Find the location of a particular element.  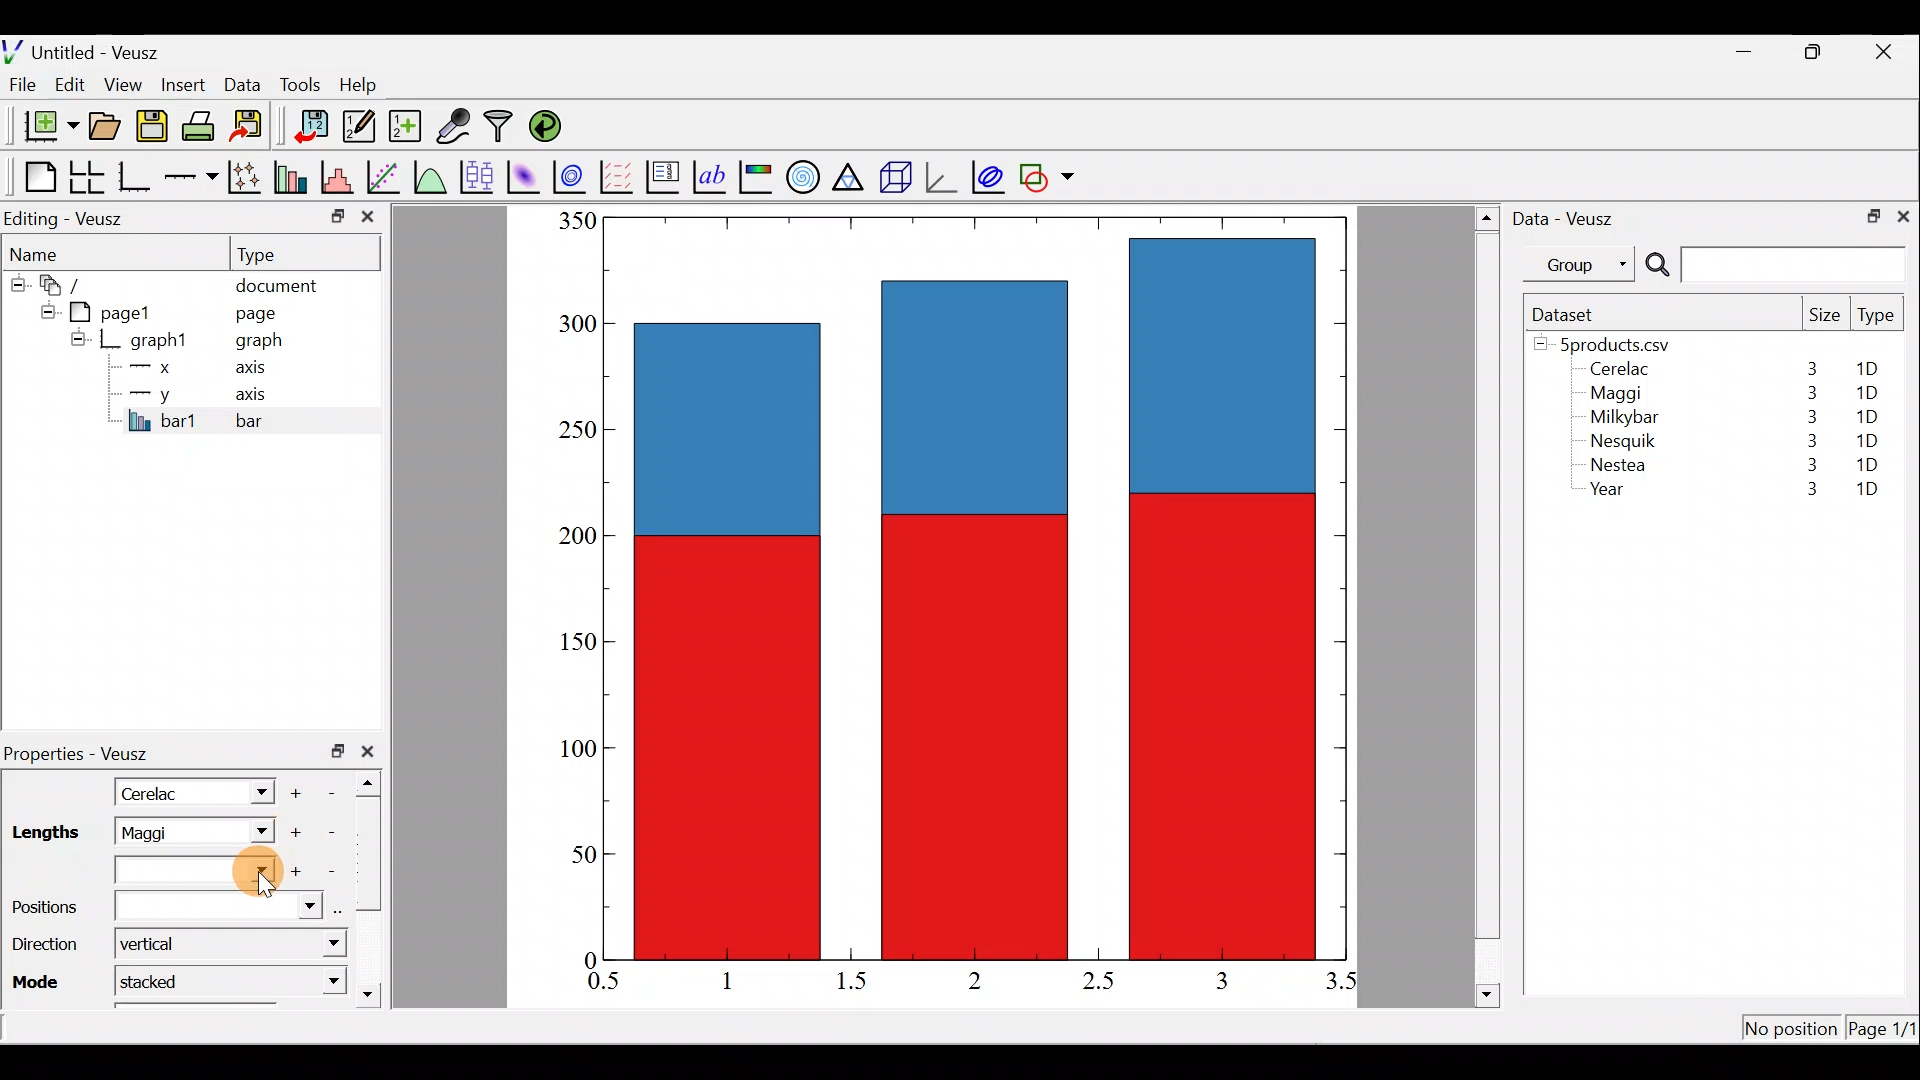

Dataset is located at coordinates (1570, 314).